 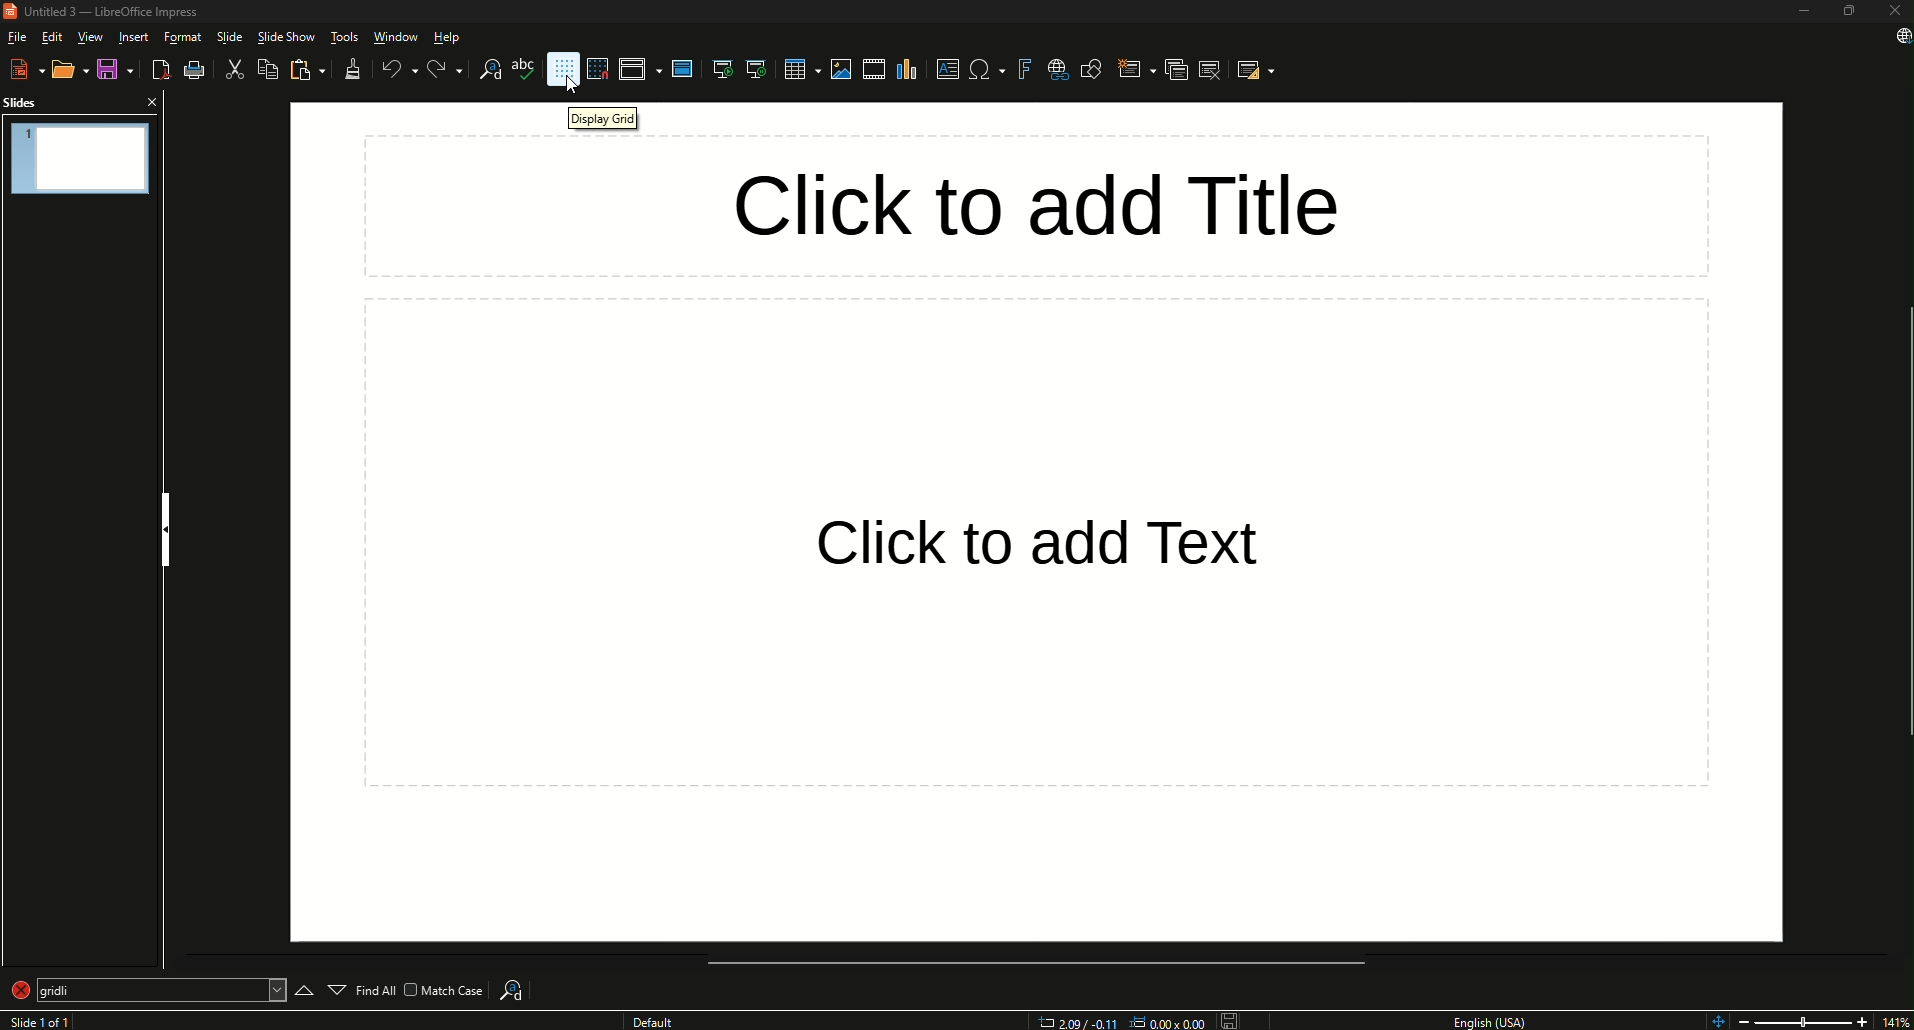 I want to click on Find all match case, so click(x=423, y=989).